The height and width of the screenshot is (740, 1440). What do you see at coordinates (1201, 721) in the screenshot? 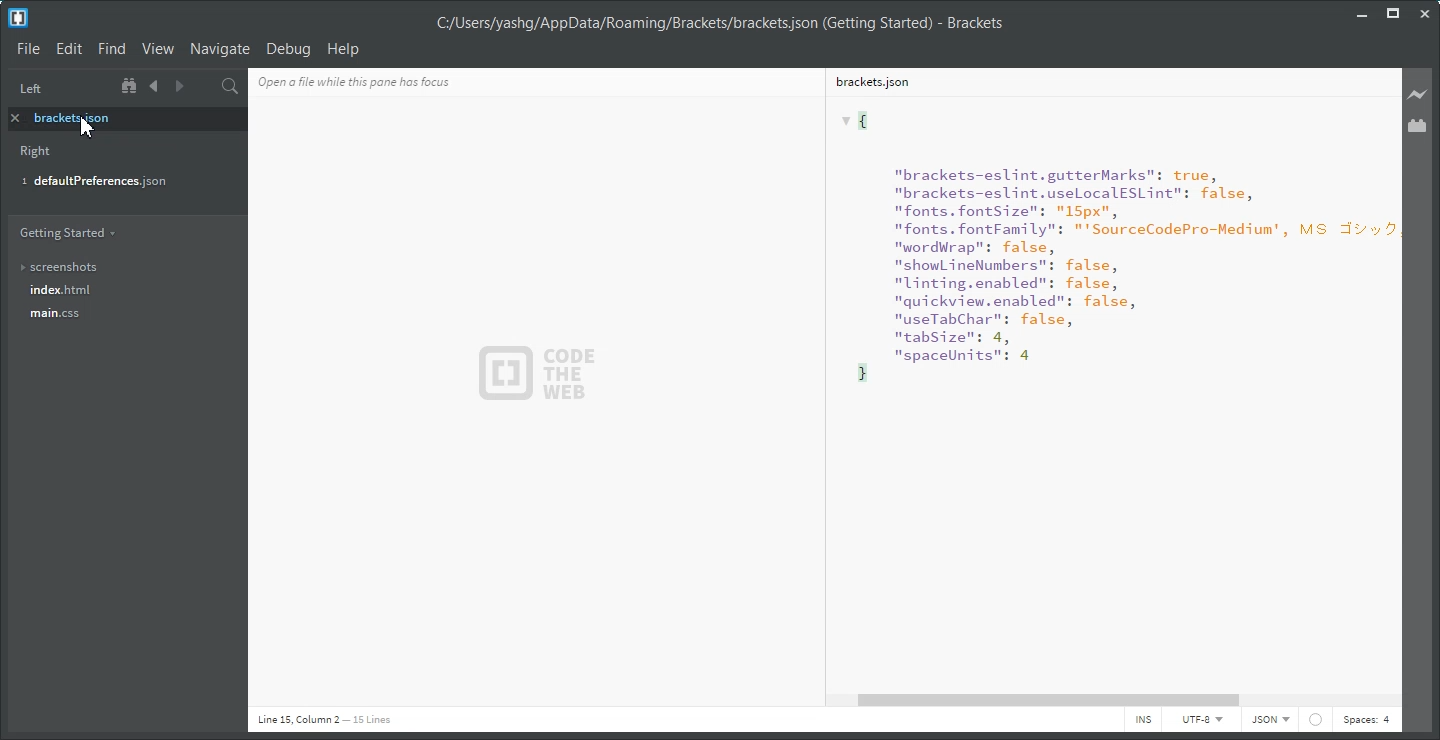
I see `UTF-8` at bounding box center [1201, 721].